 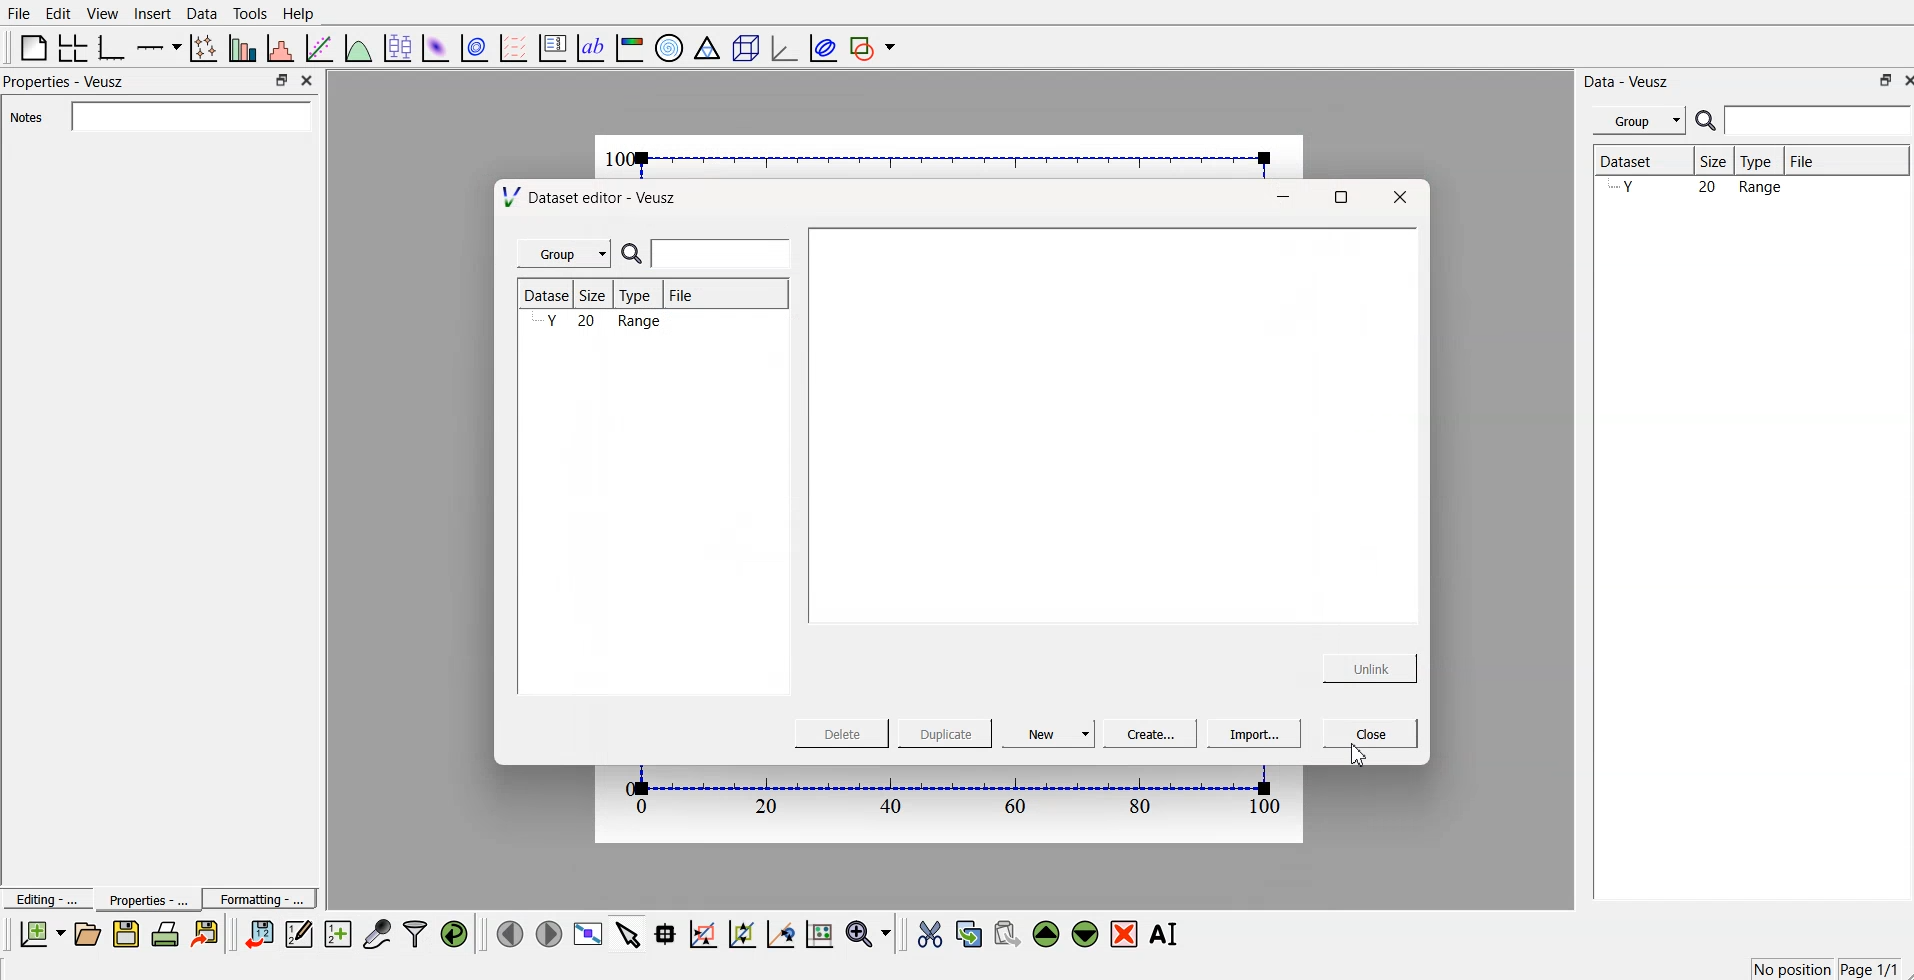 What do you see at coordinates (782, 931) in the screenshot?
I see `click to recentre graph axes` at bounding box center [782, 931].